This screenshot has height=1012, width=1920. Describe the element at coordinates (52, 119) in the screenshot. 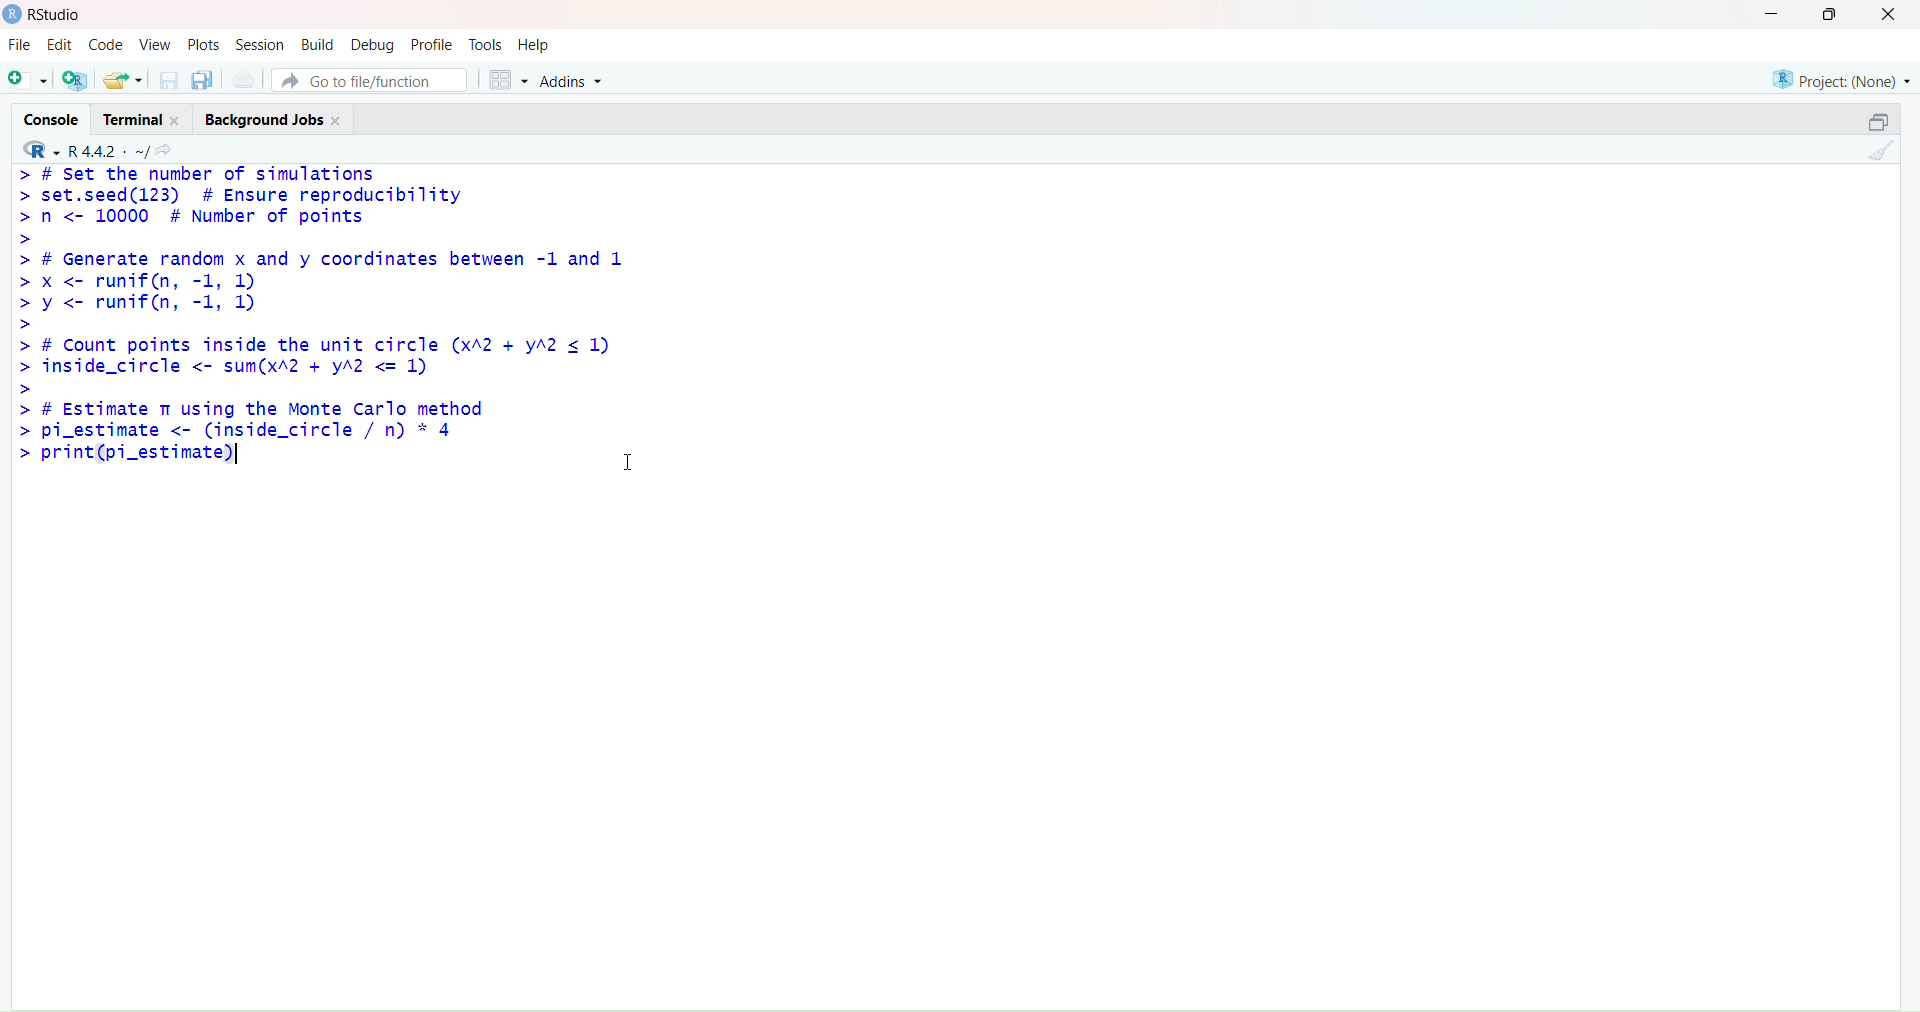

I see `Console` at that location.